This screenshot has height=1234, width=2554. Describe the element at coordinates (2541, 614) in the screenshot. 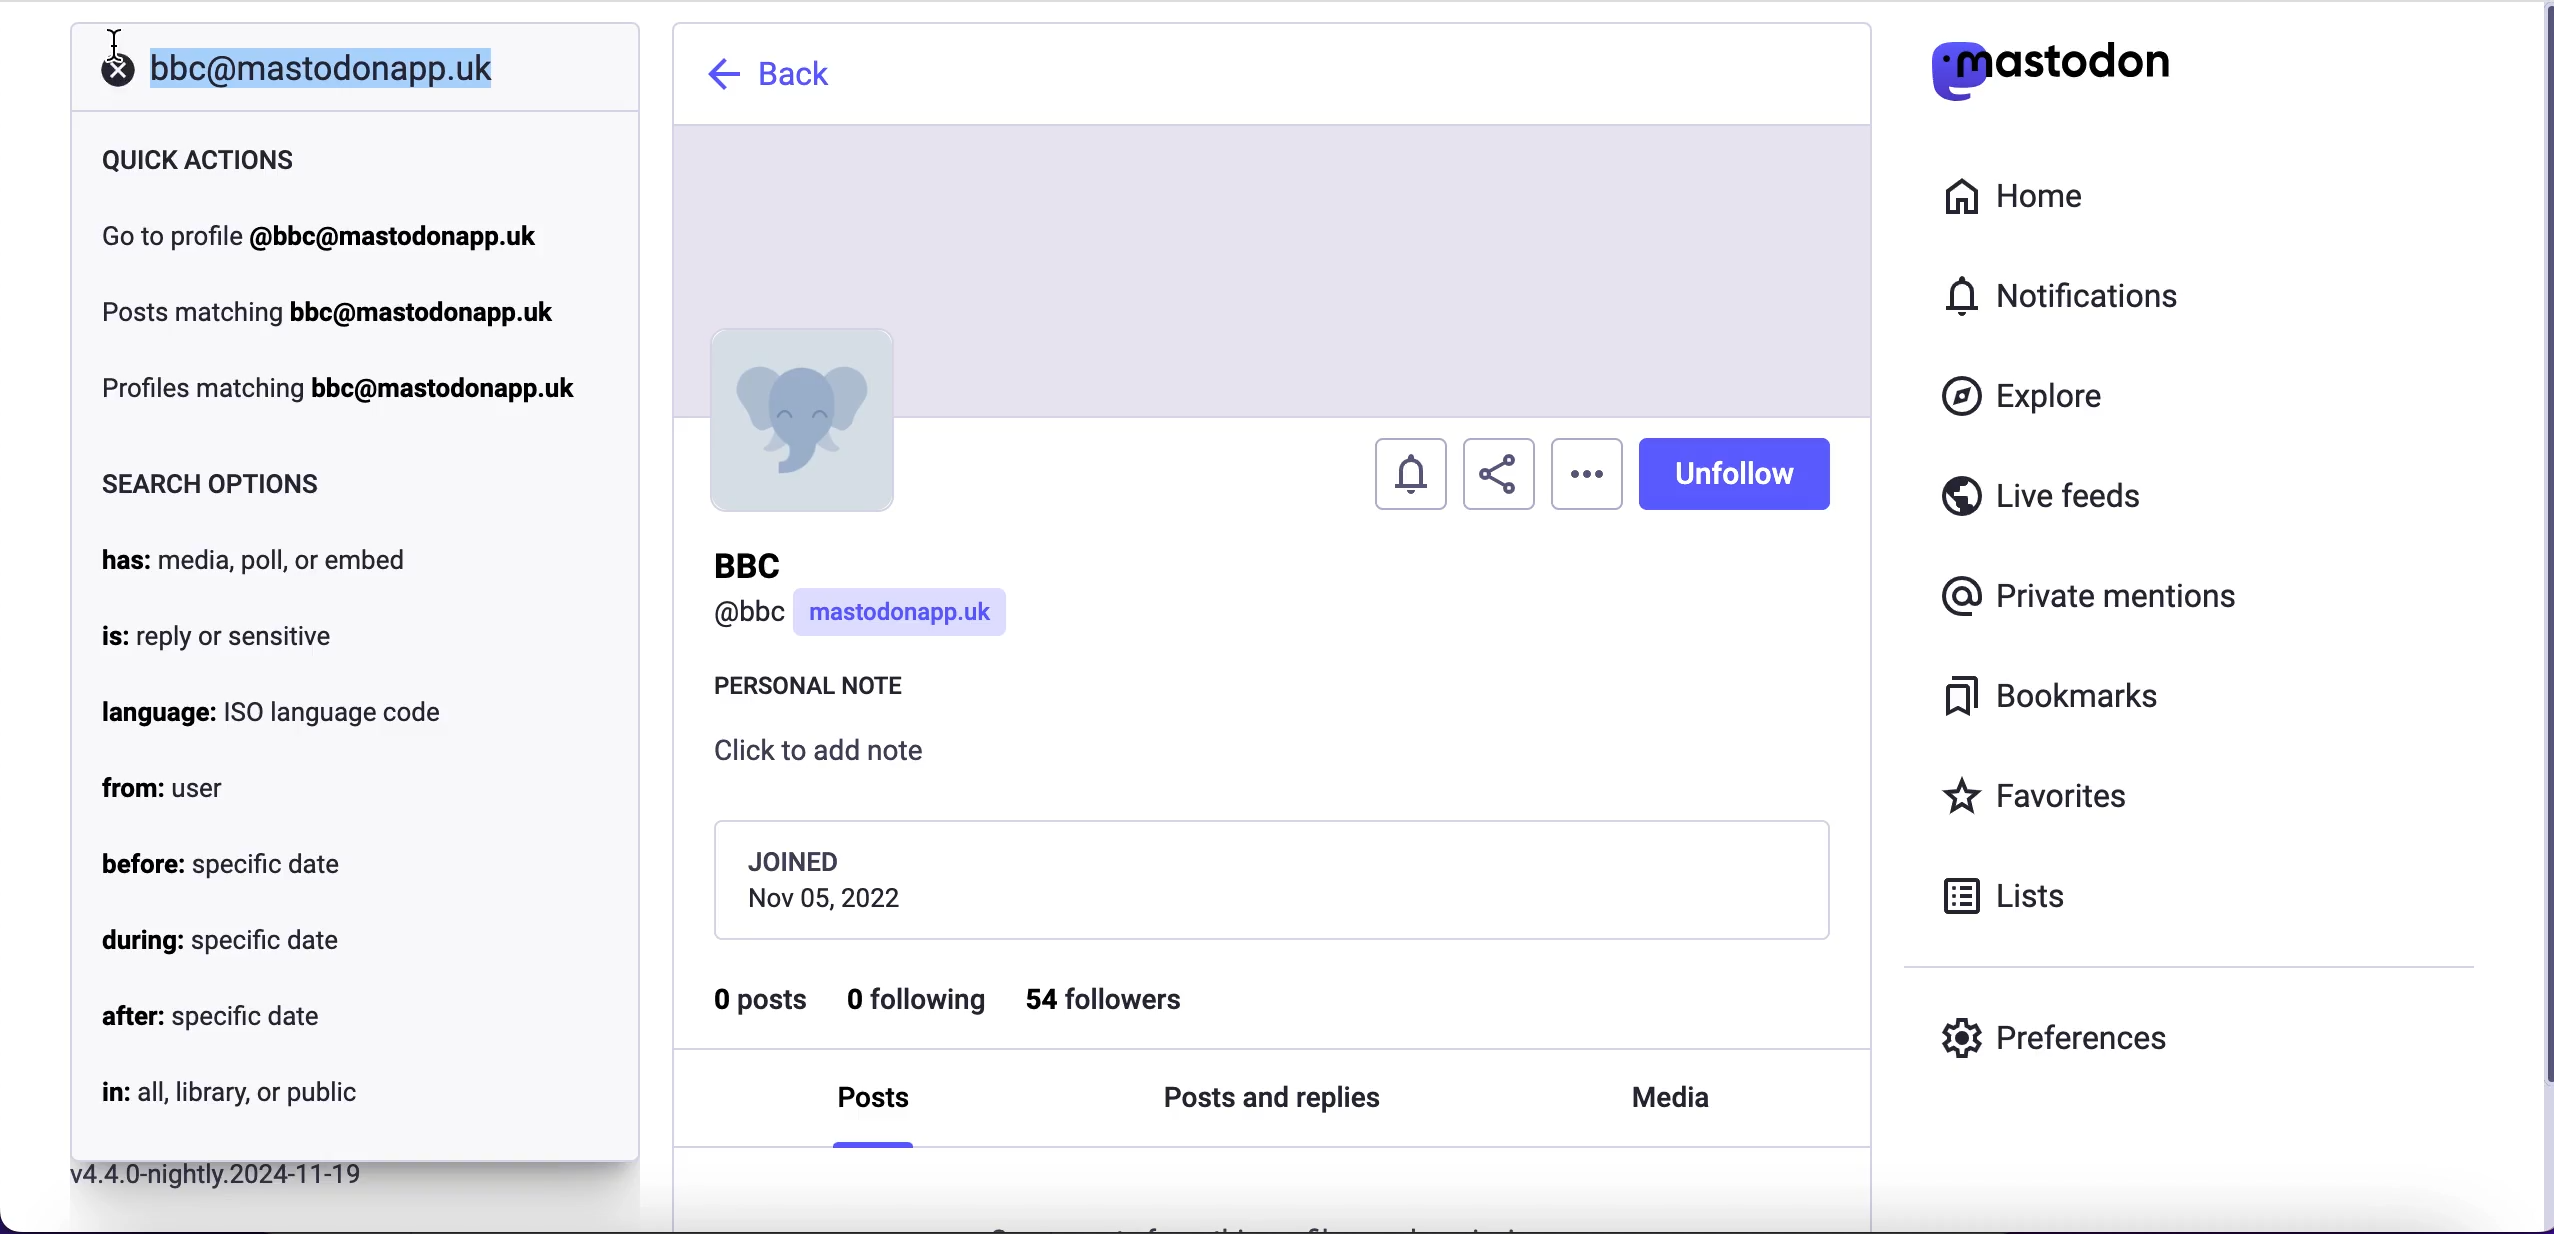

I see `scroll bar` at that location.